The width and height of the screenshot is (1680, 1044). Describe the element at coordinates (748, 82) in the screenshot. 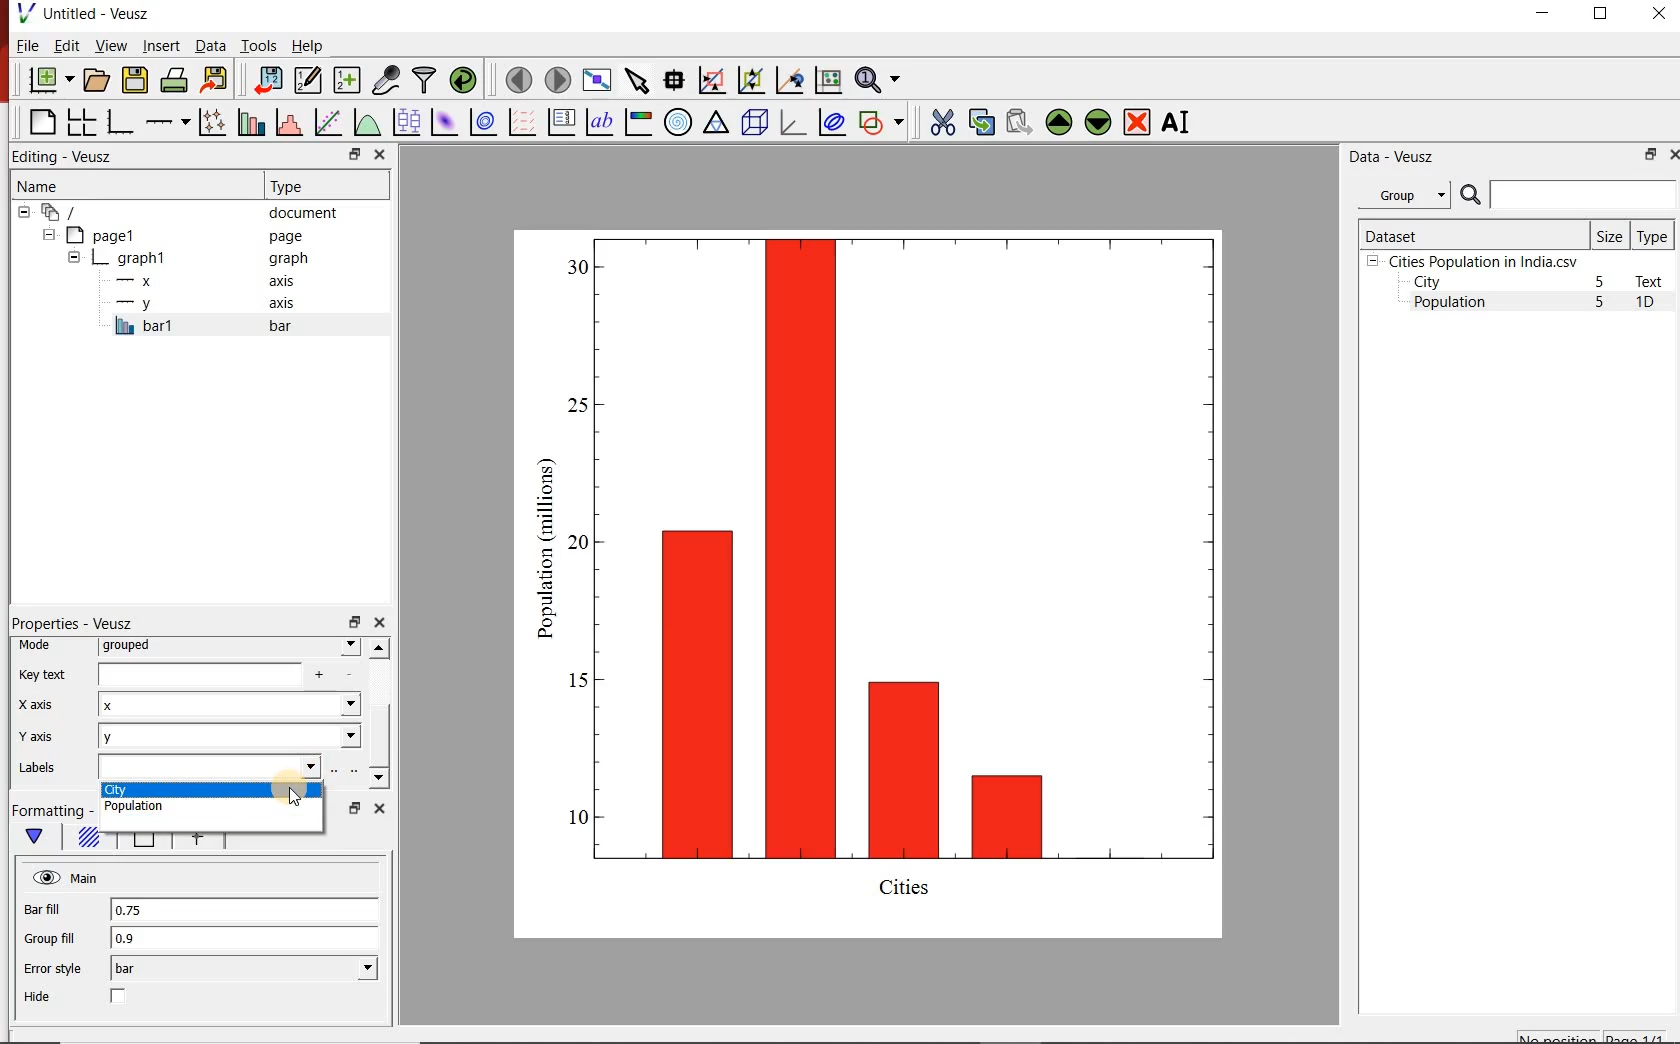

I see `click to zoom out of graph axes` at that location.